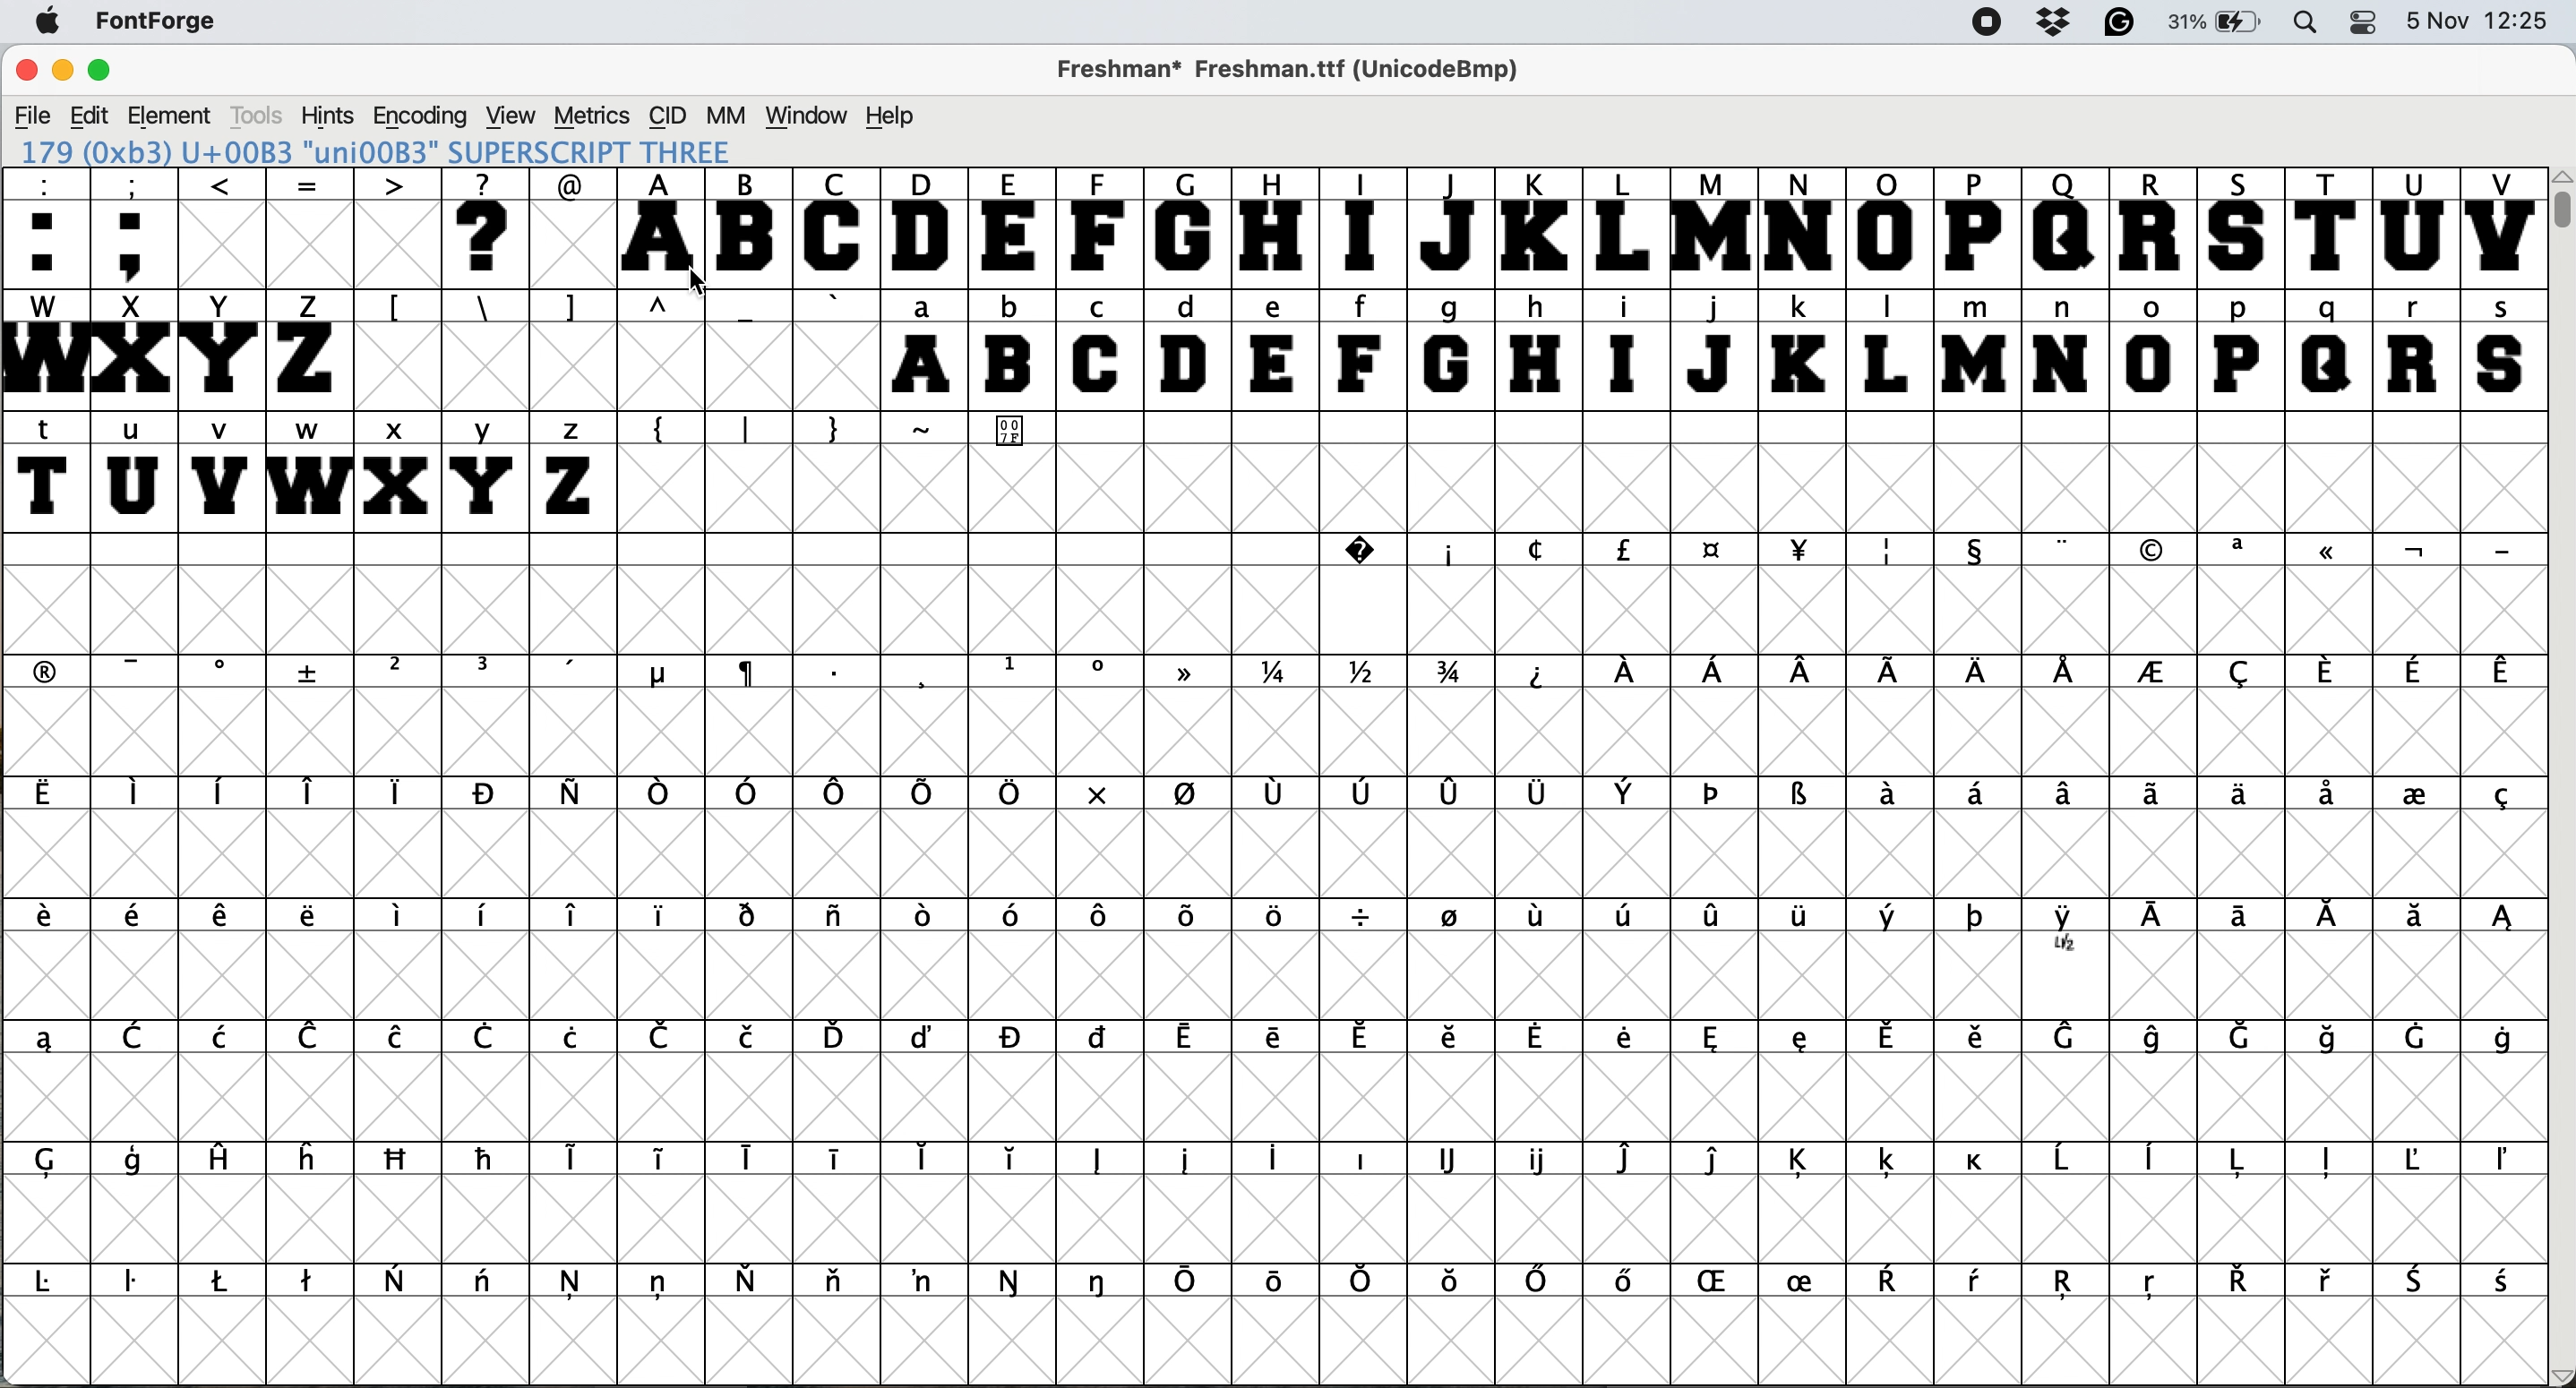 Image resolution: width=2576 pixels, height=1388 pixels. Describe the element at coordinates (379, 150) in the screenshot. I see `179 (0xb3) U+00B3 "uniO0B3" SUPERSCRIPT THREE` at that location.